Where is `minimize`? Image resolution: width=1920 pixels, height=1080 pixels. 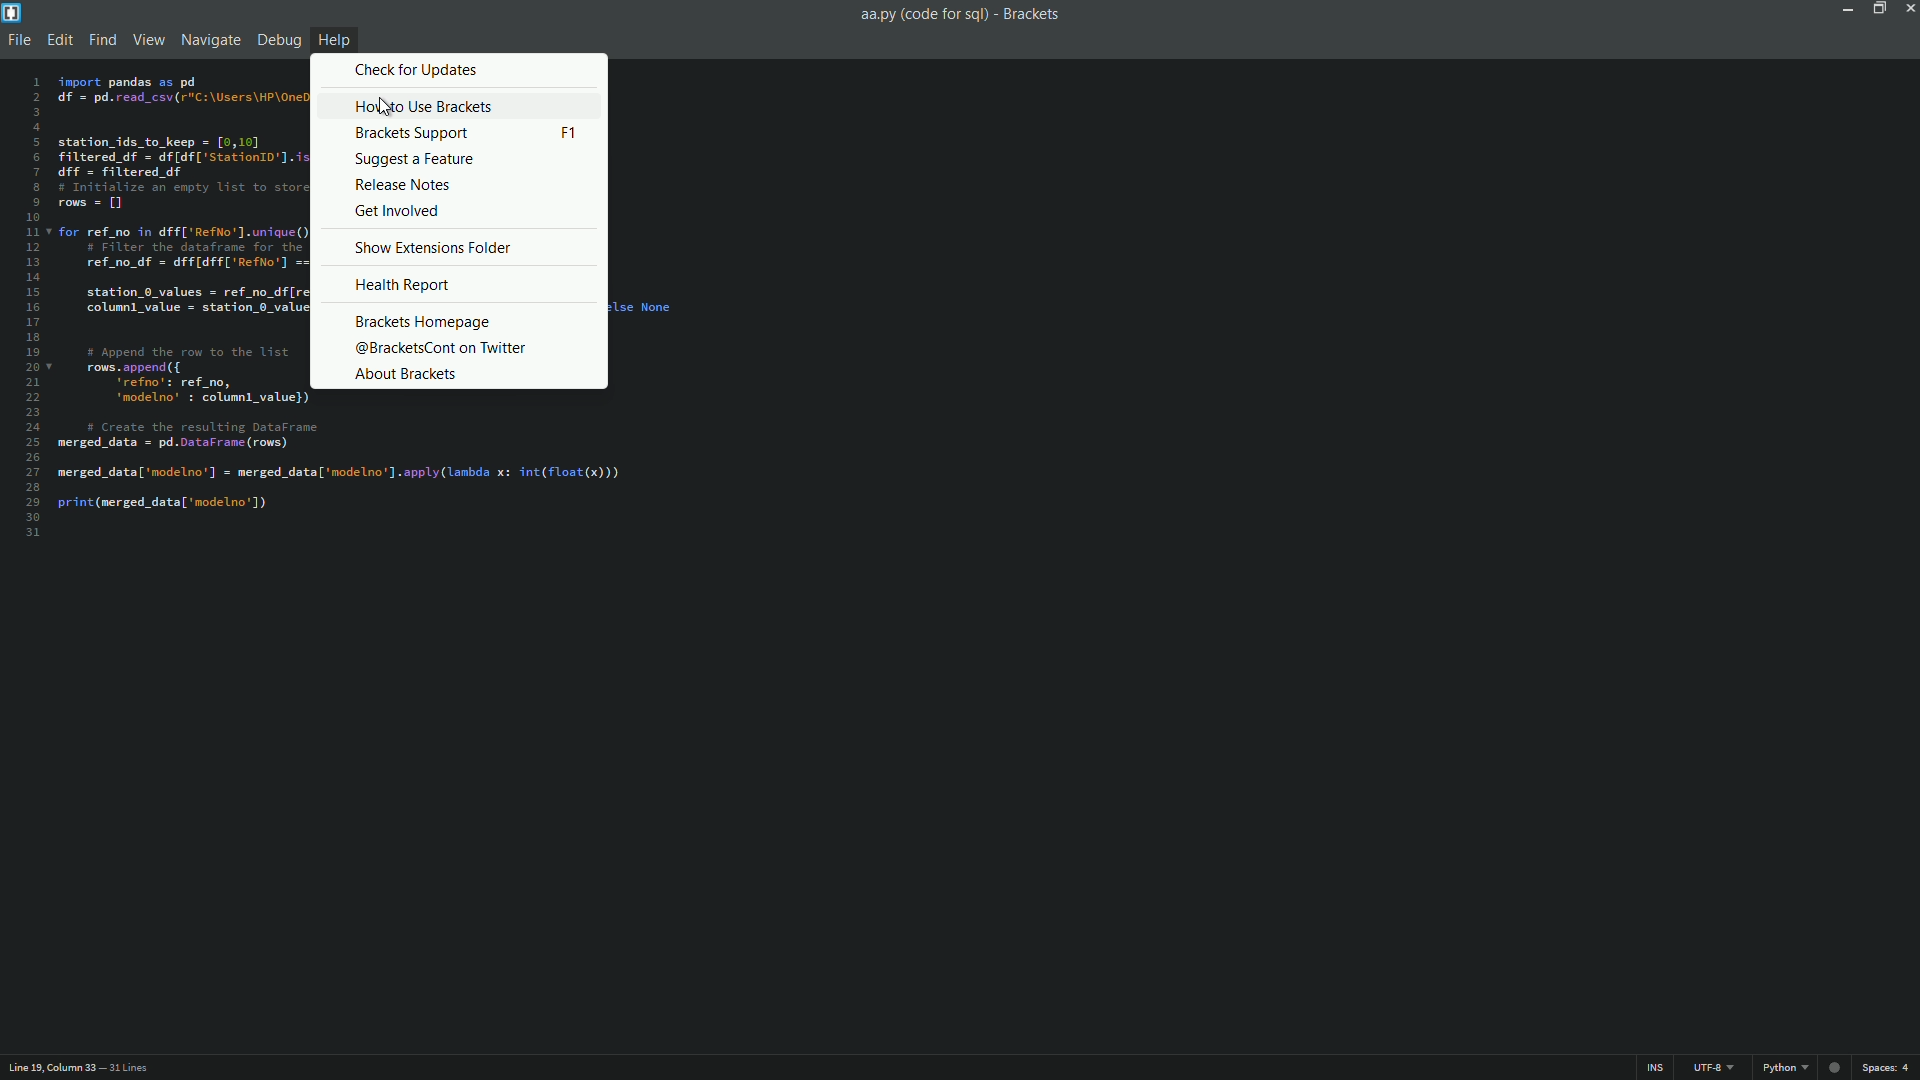
minimize is located at coordinates (1847, 9).